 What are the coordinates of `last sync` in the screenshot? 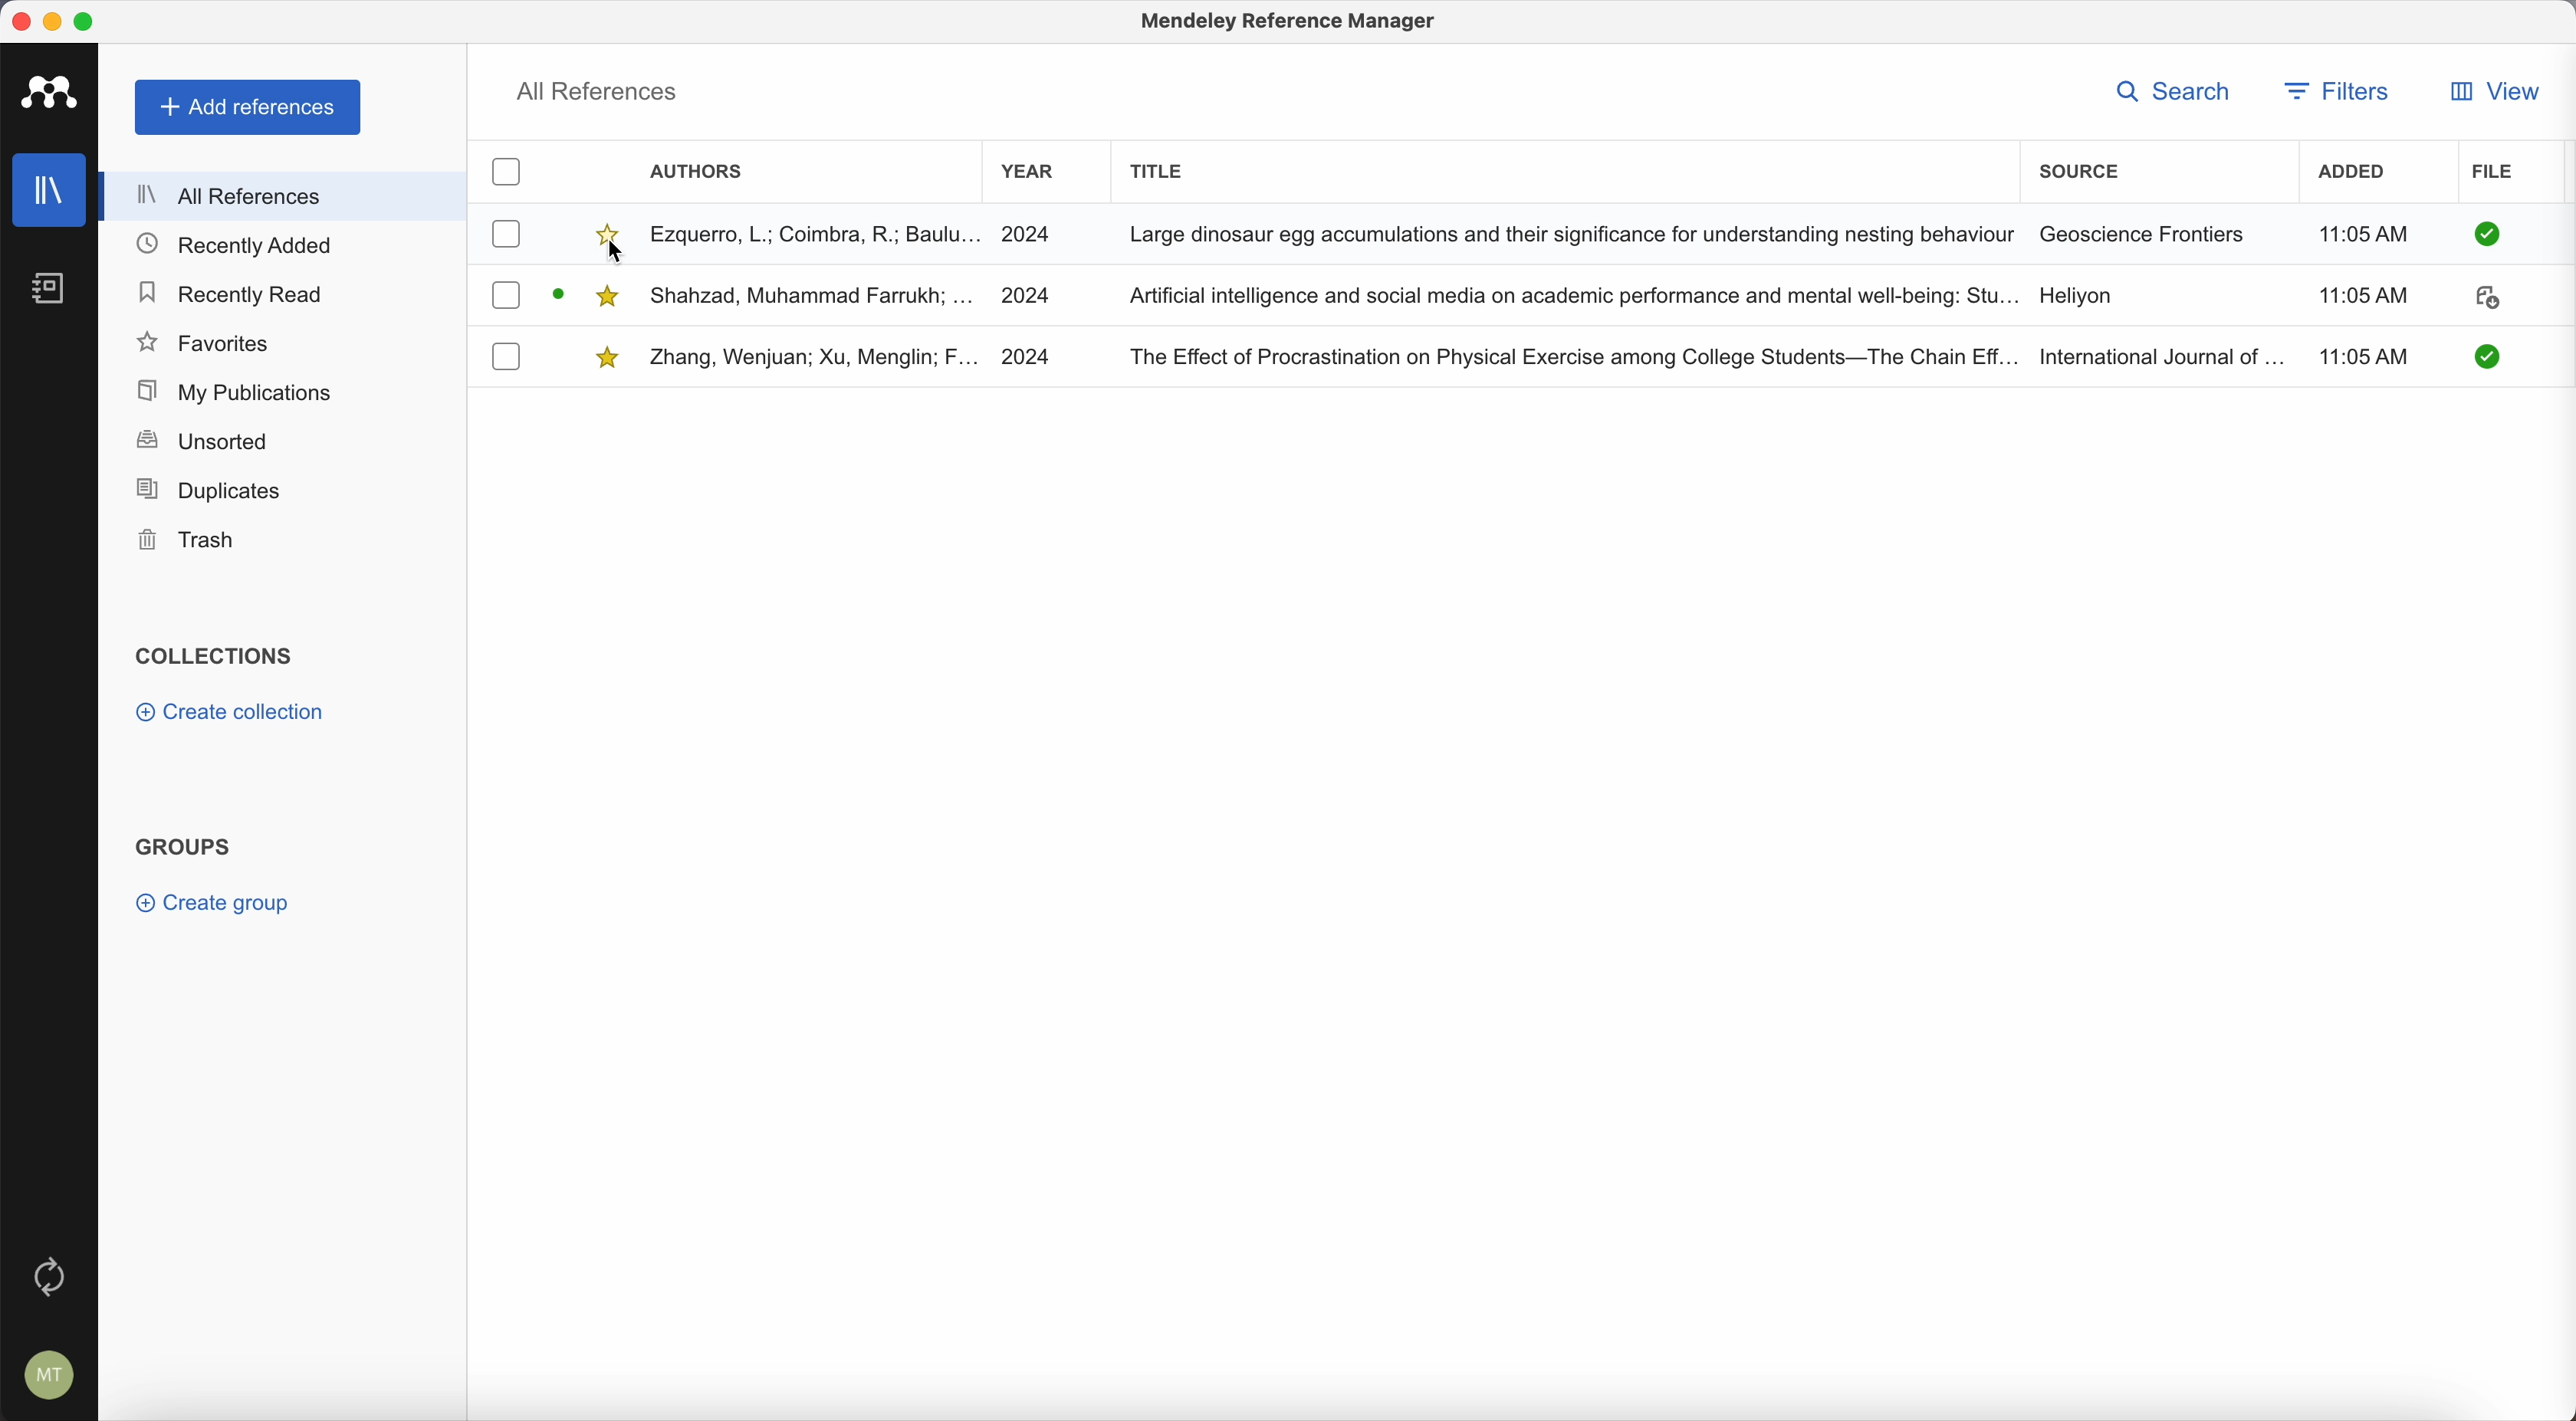 It's located at (50, 1273).